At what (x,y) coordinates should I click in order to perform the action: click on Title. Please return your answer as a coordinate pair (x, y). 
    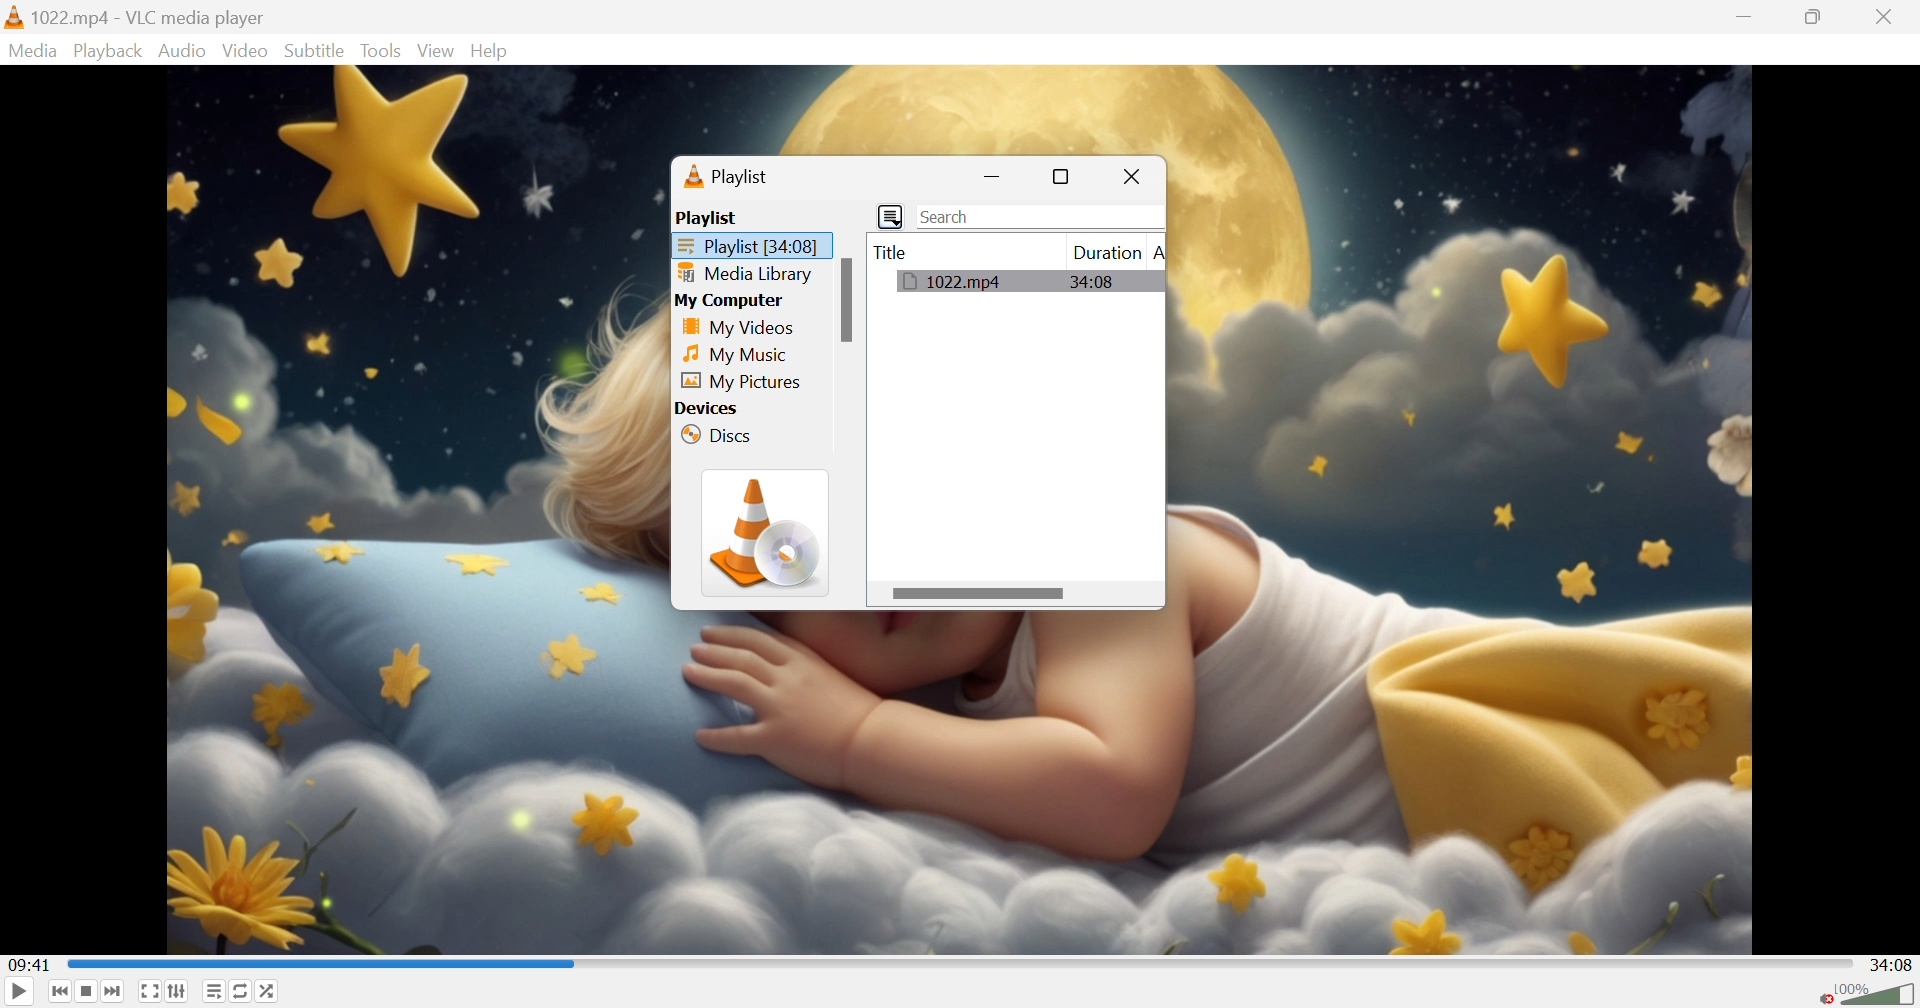
    Looking at the image, I should click on (893, 253).